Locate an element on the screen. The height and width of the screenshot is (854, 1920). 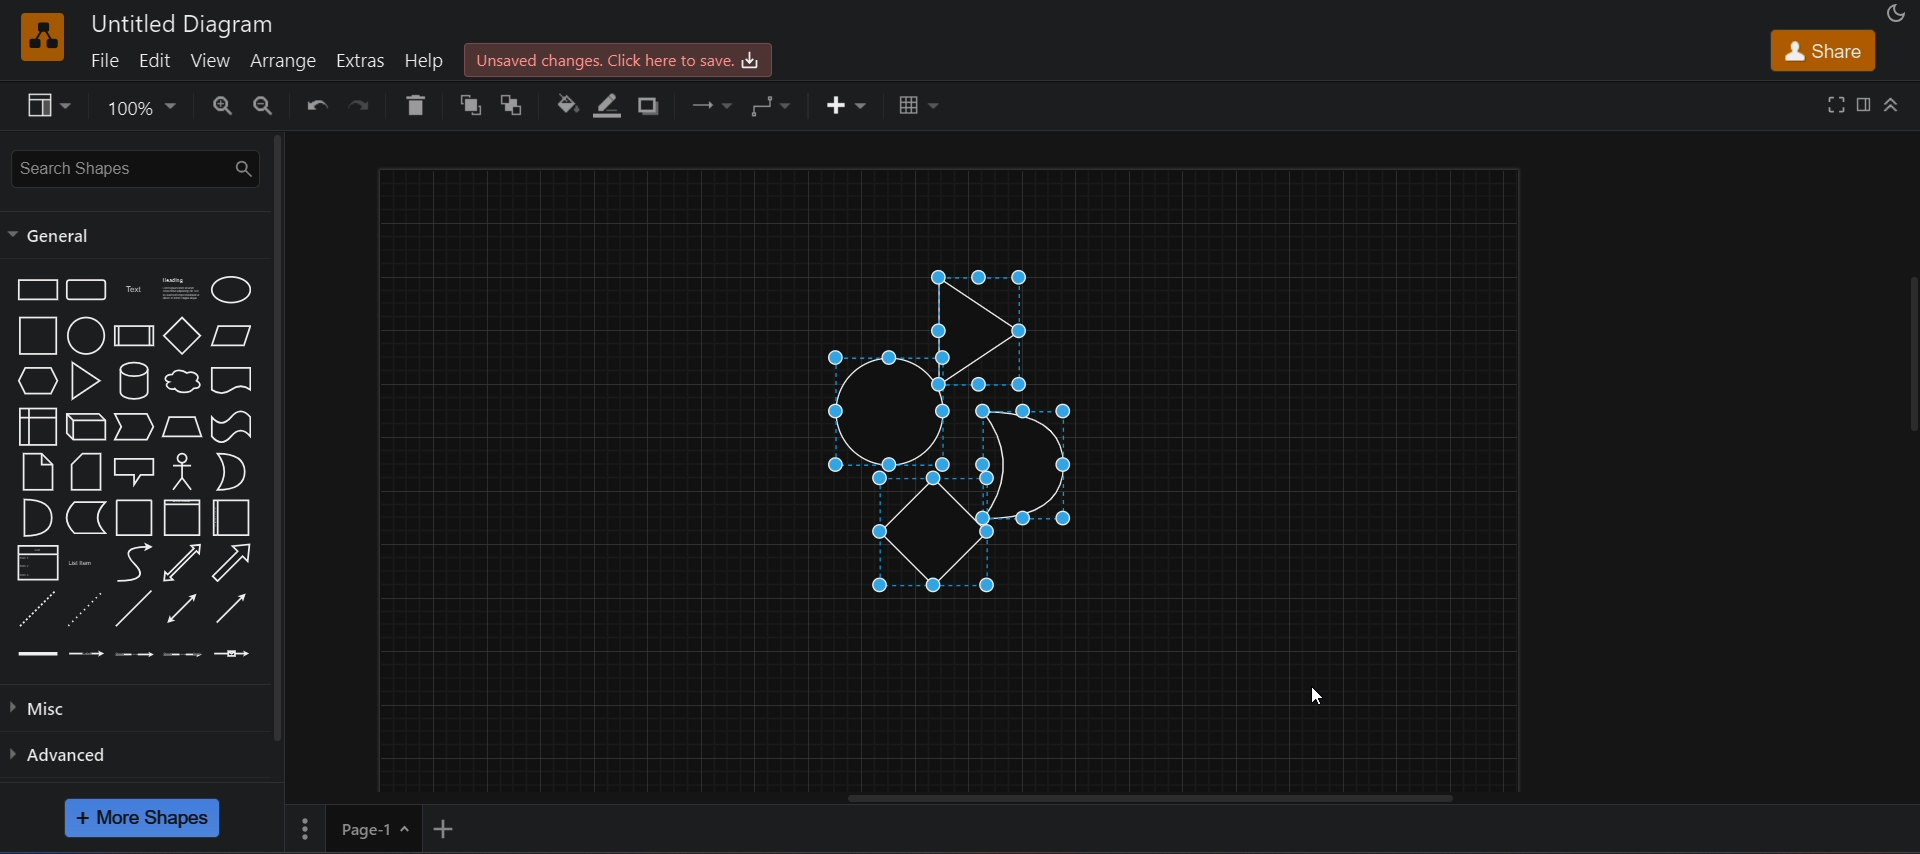
shapes are arranged horizontally is located at coordinates (961, 429).